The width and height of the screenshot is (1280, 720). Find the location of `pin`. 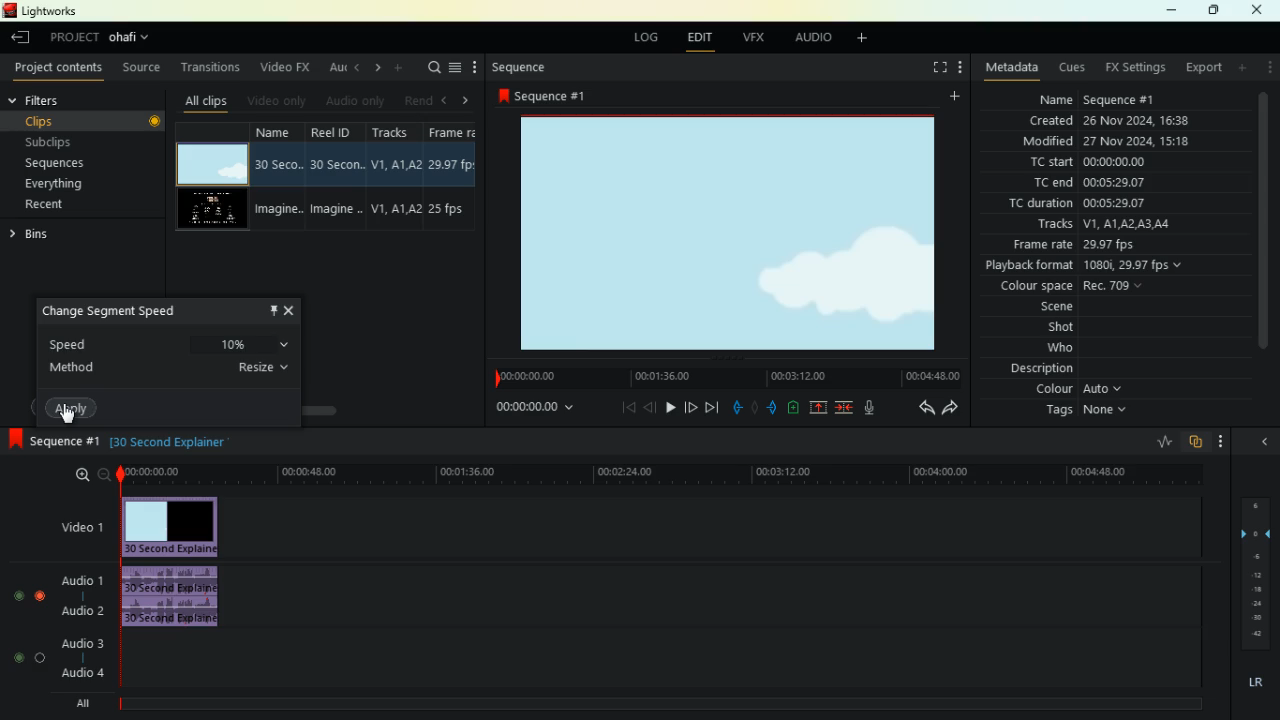

pin is located at coordinates (273, 310).